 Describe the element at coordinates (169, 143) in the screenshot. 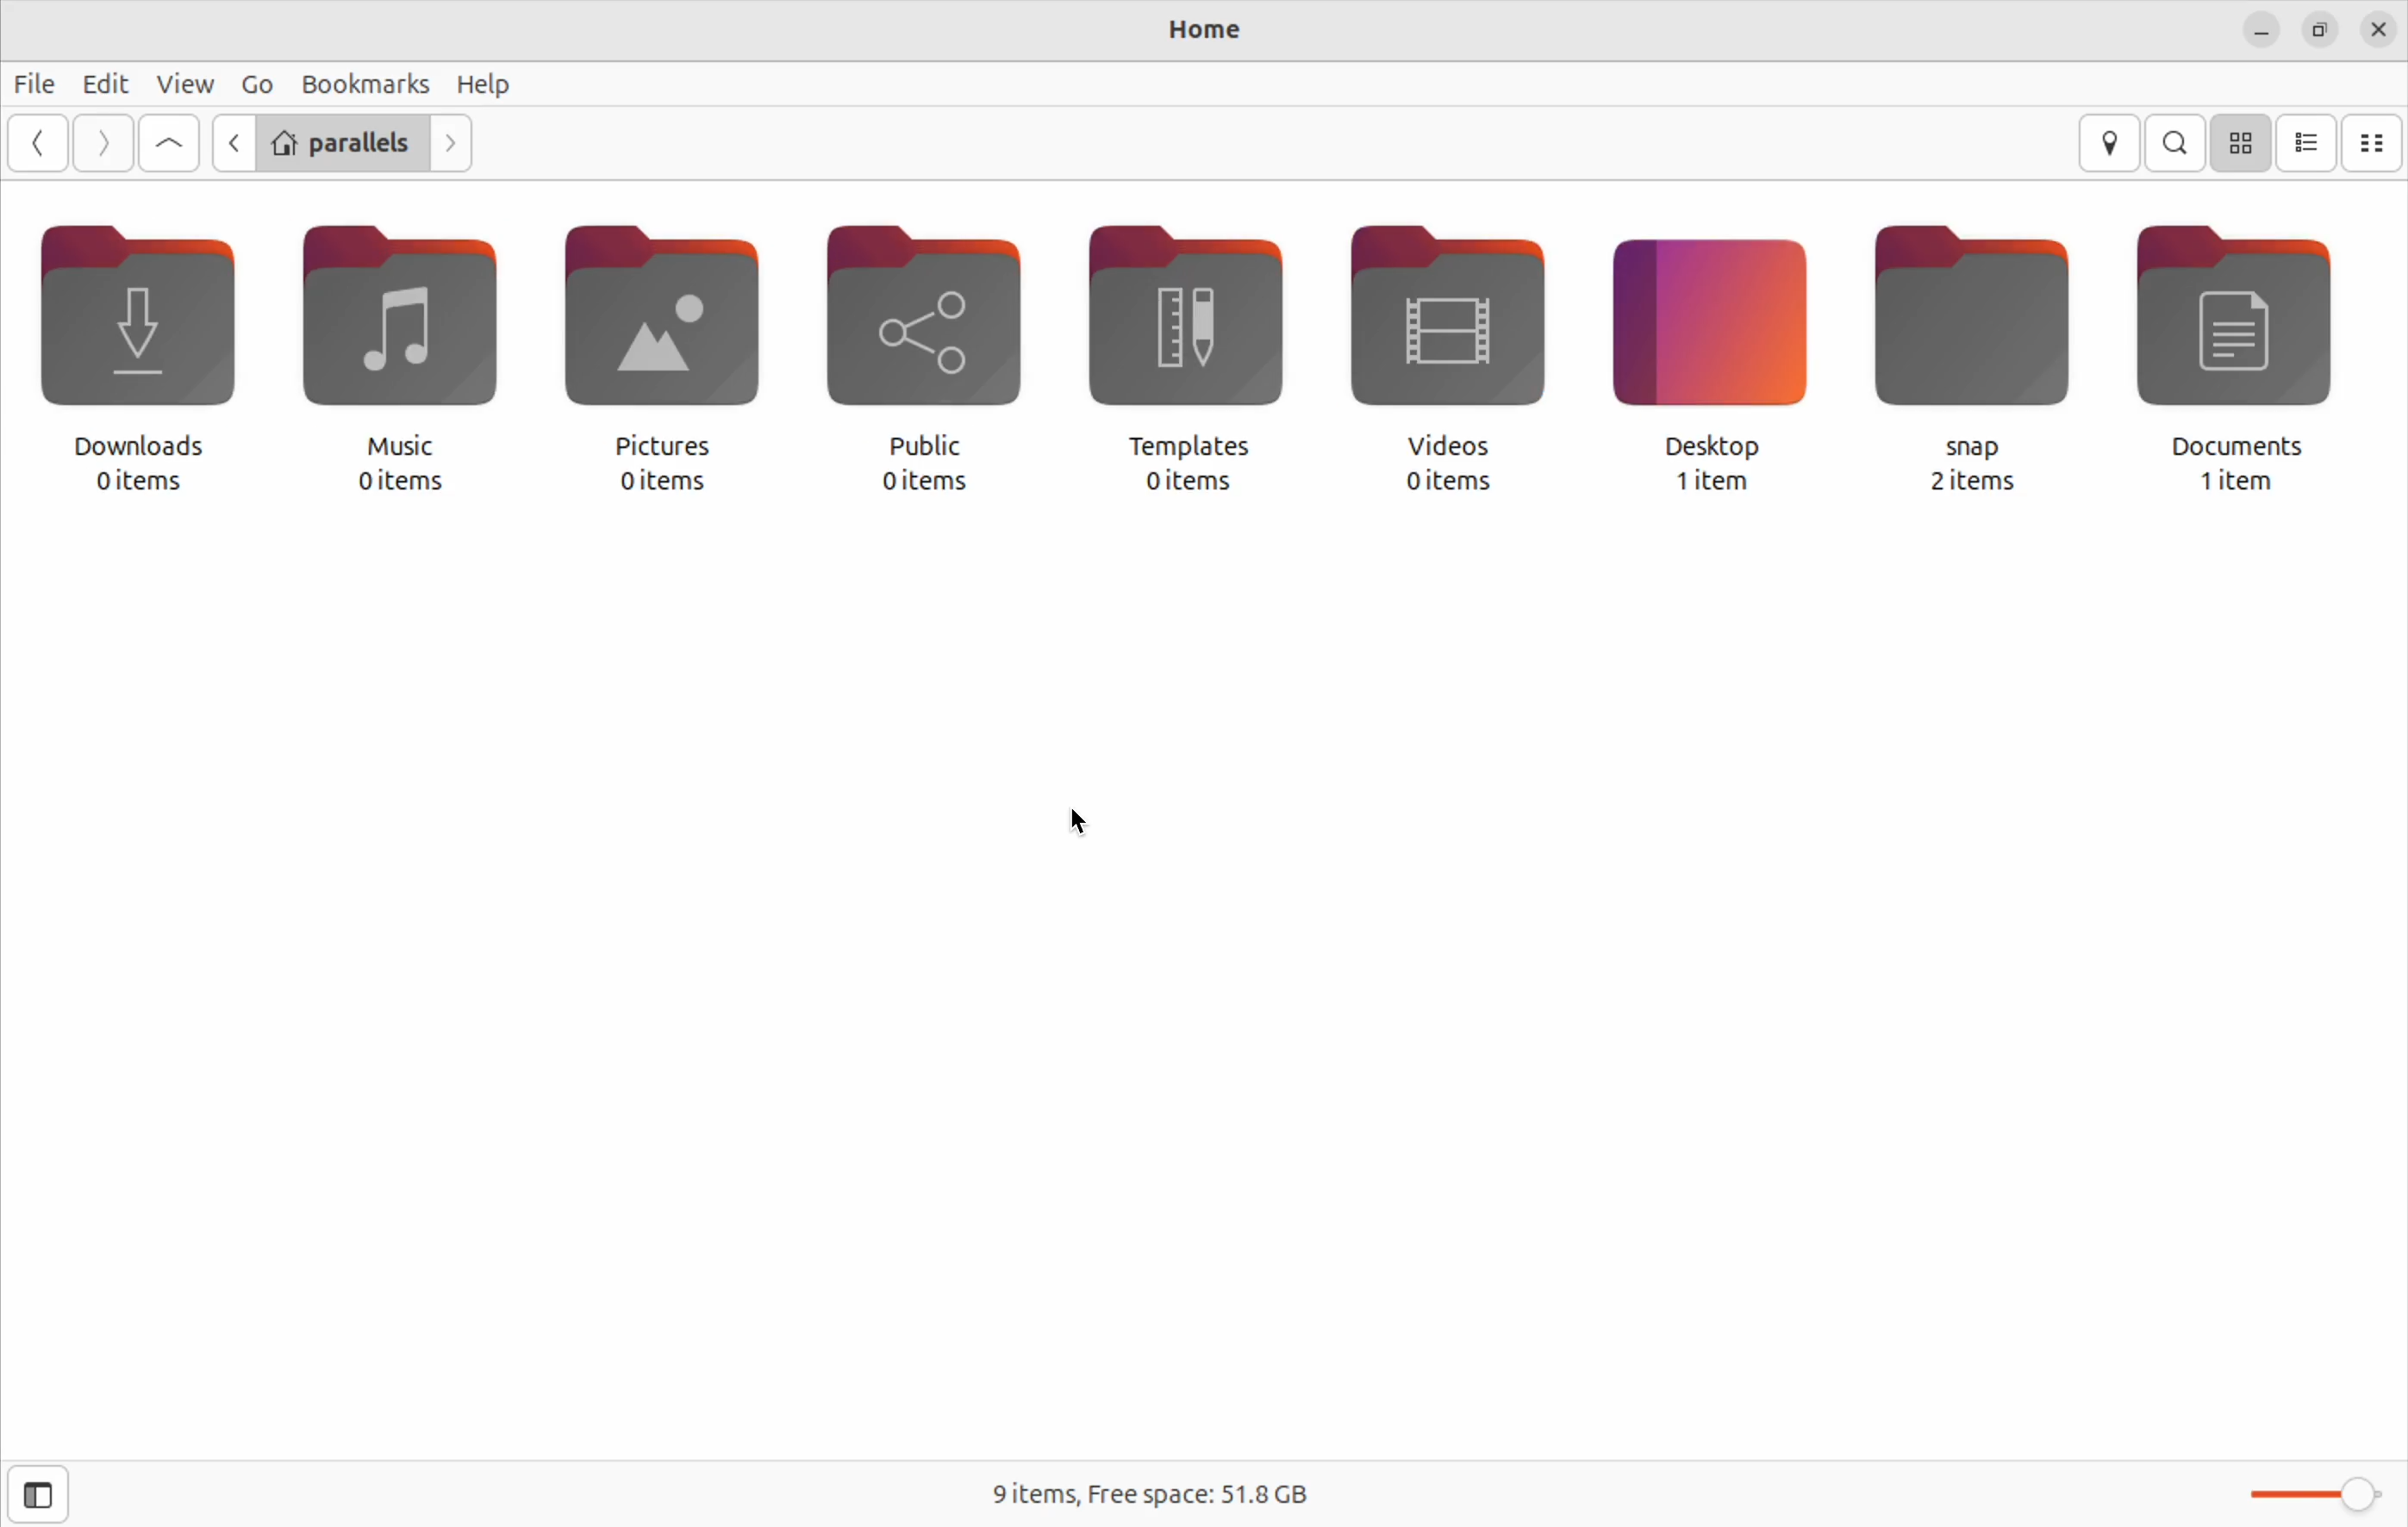

I see `go first` at that location.